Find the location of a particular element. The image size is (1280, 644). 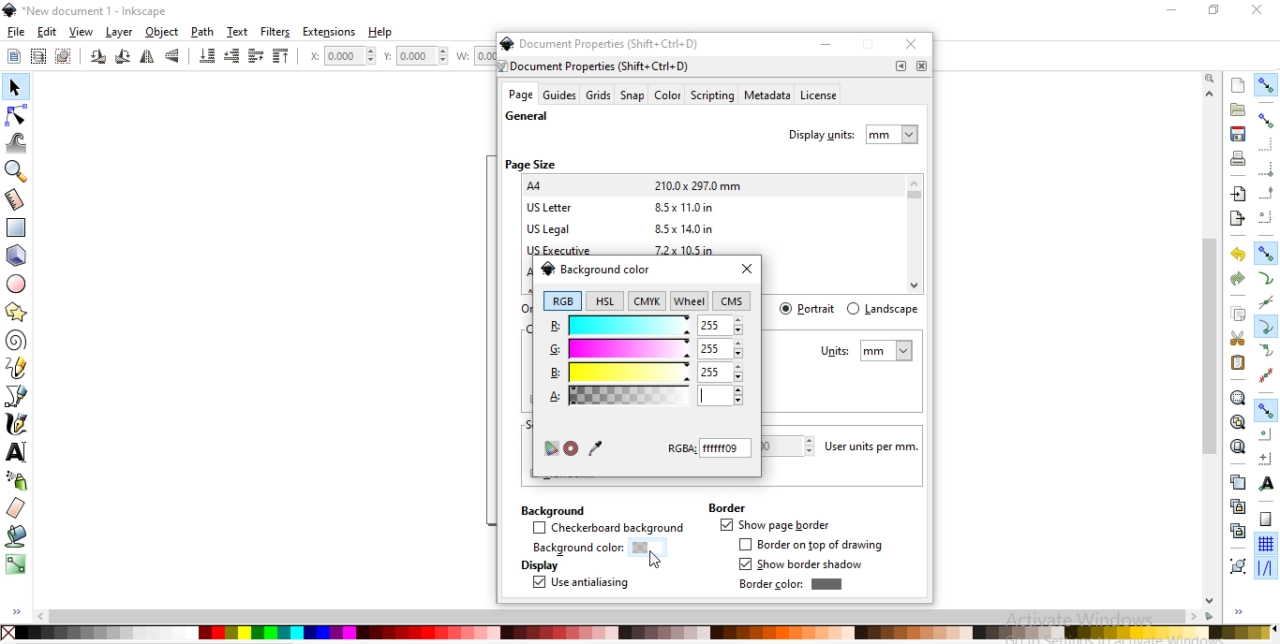

wheel is located at coordinates (689, 301).